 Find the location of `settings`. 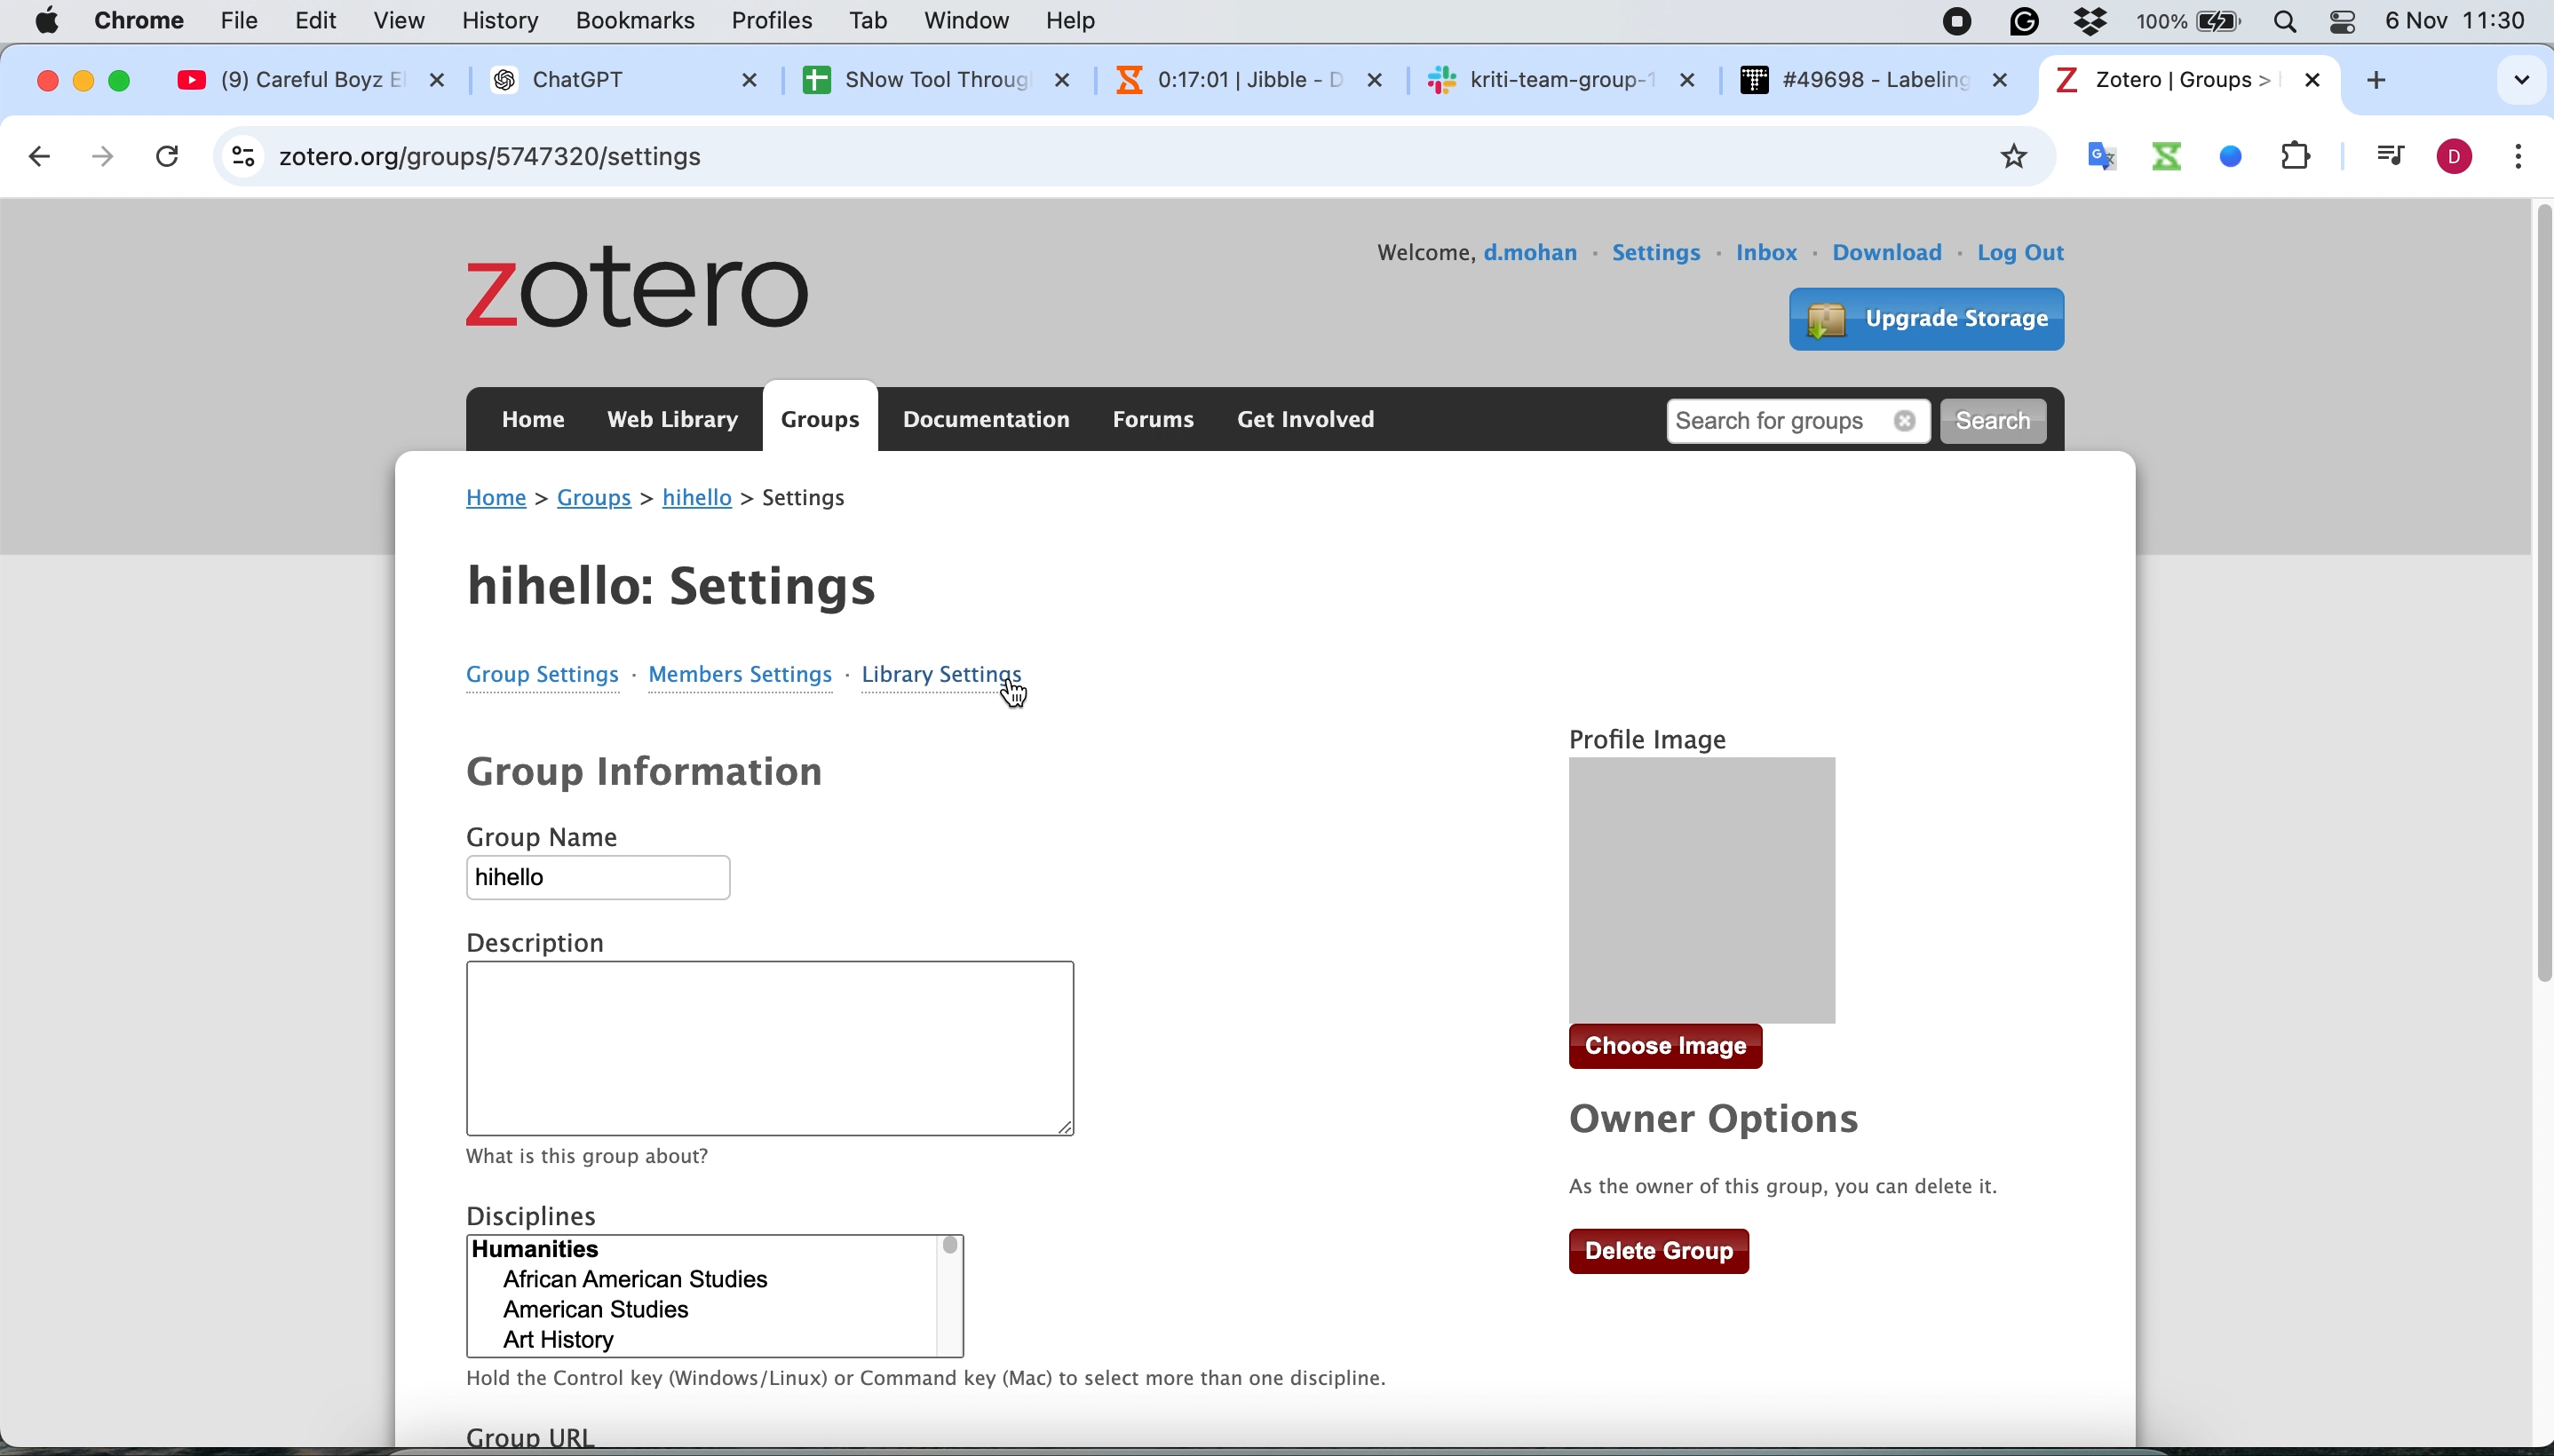

settings is located at coordinates (820, 500).